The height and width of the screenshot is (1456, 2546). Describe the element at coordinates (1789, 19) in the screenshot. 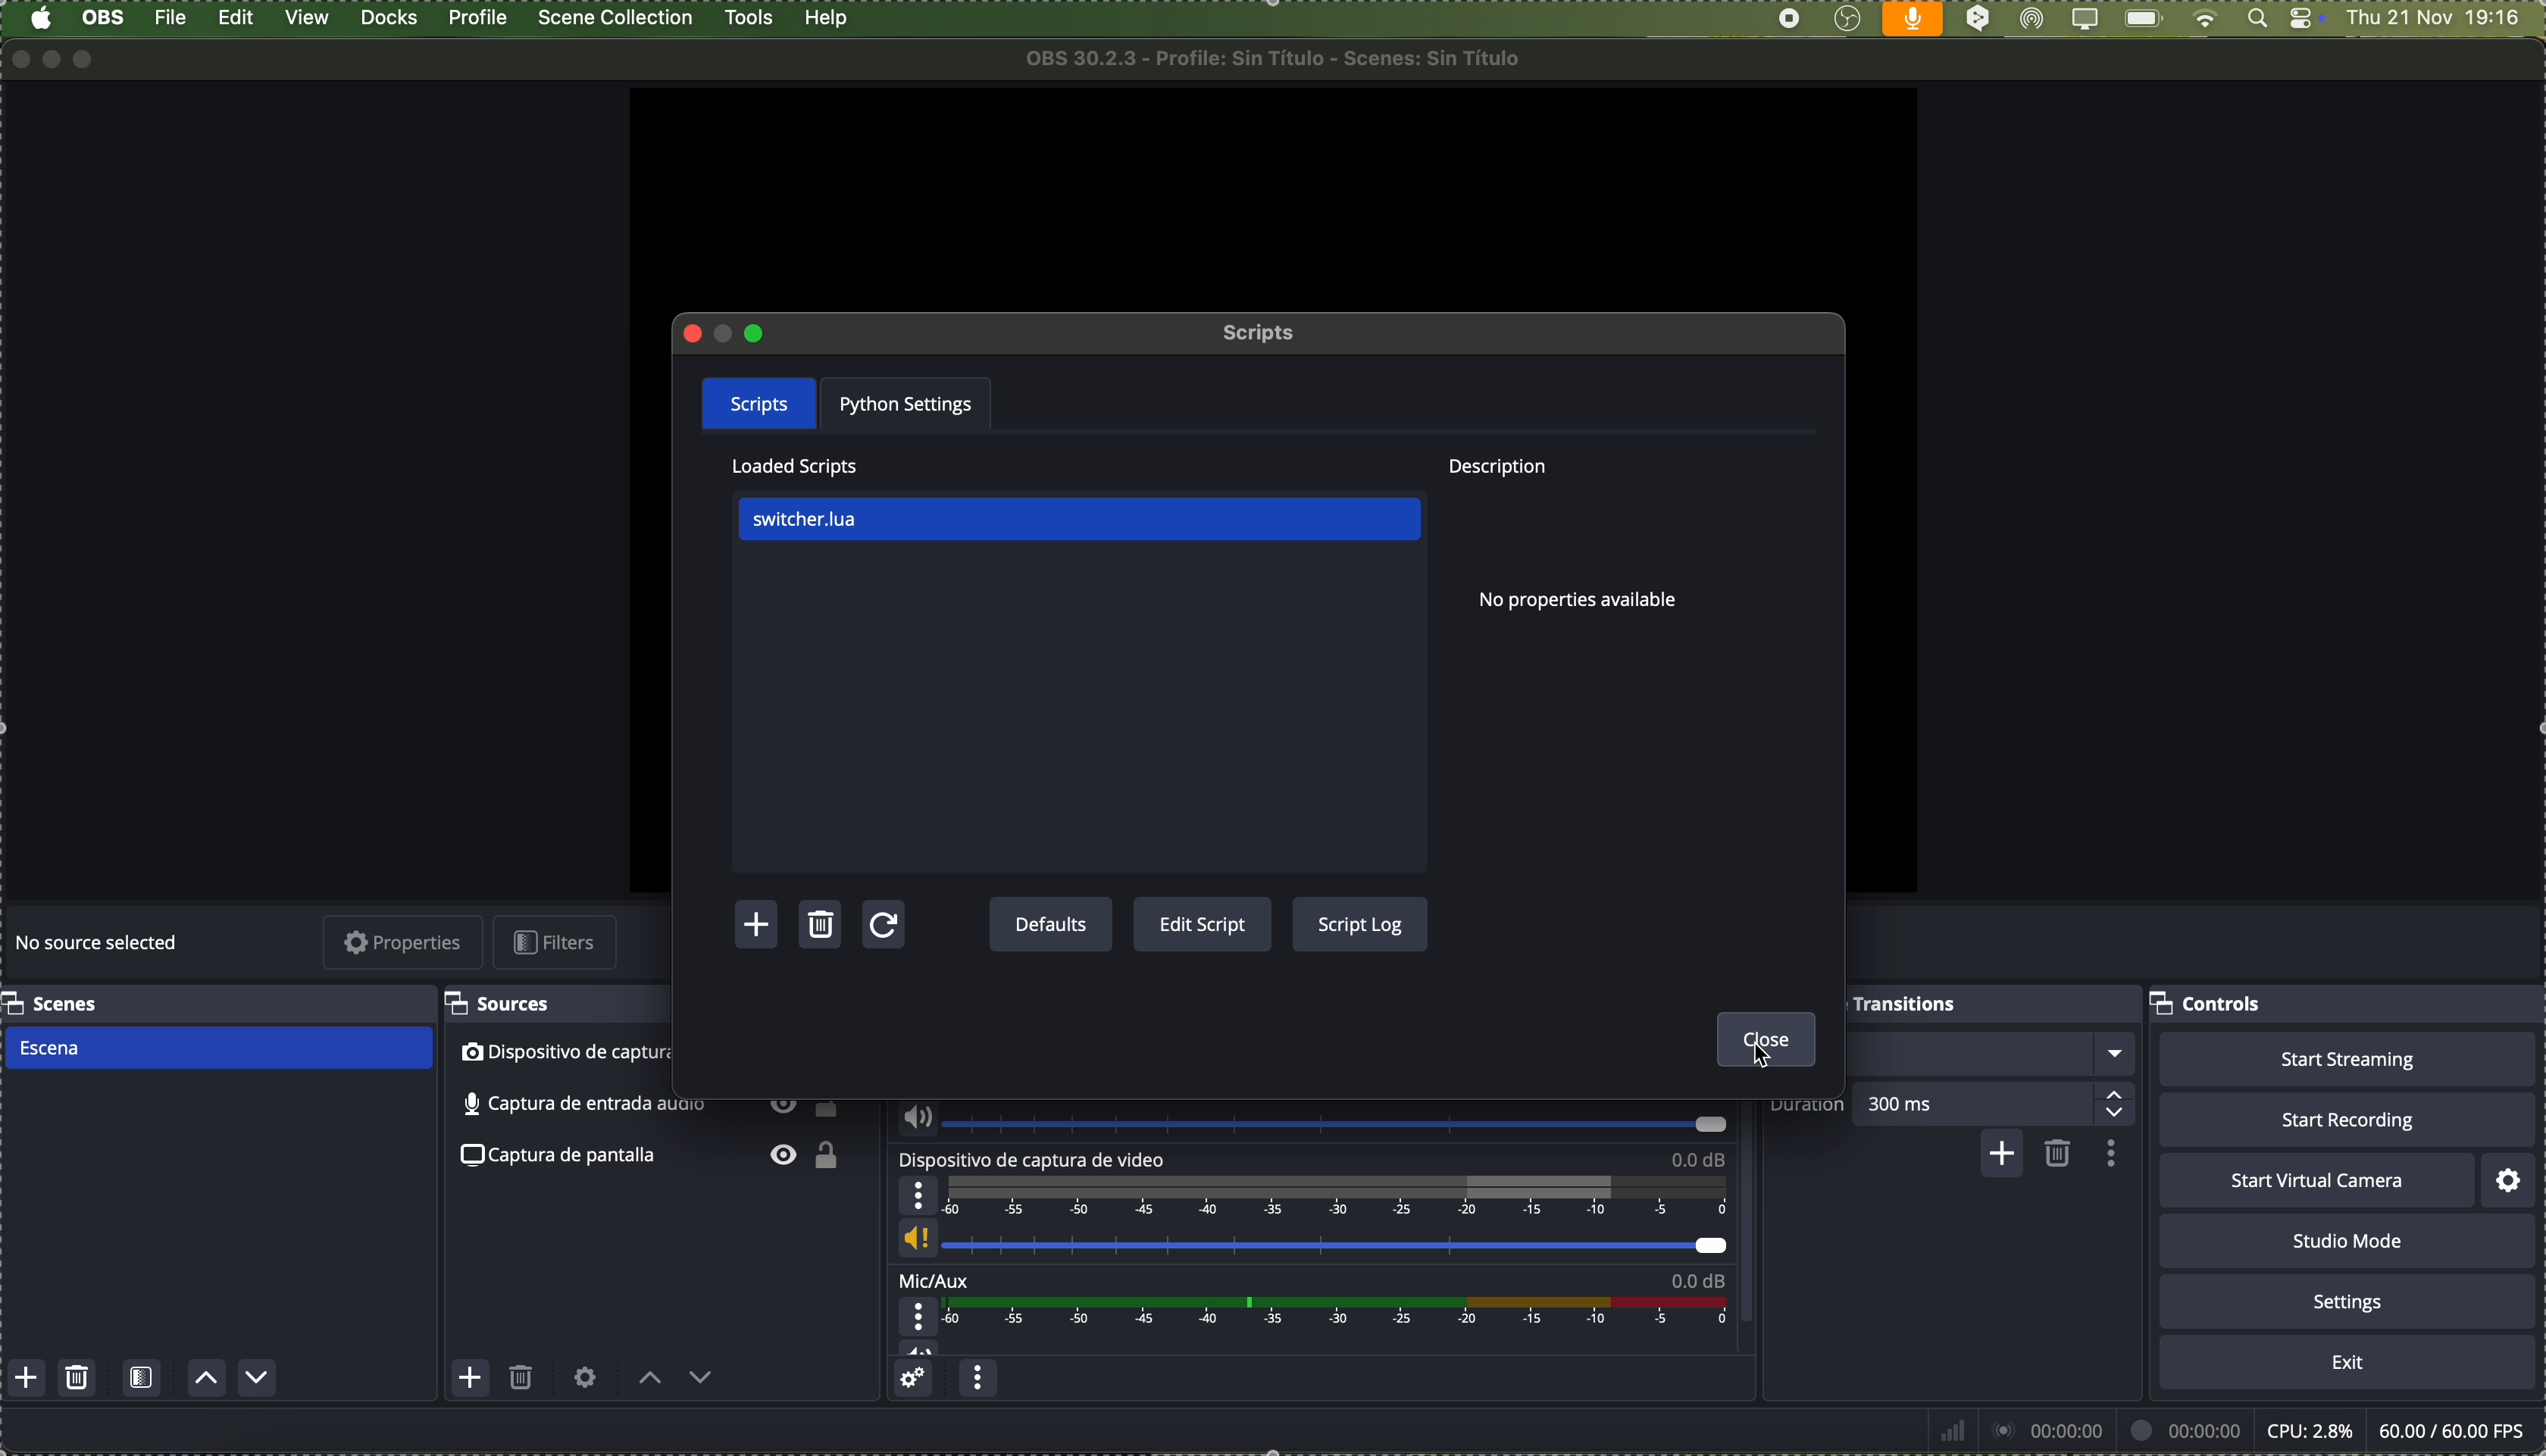

I see `stop recording` at that location.